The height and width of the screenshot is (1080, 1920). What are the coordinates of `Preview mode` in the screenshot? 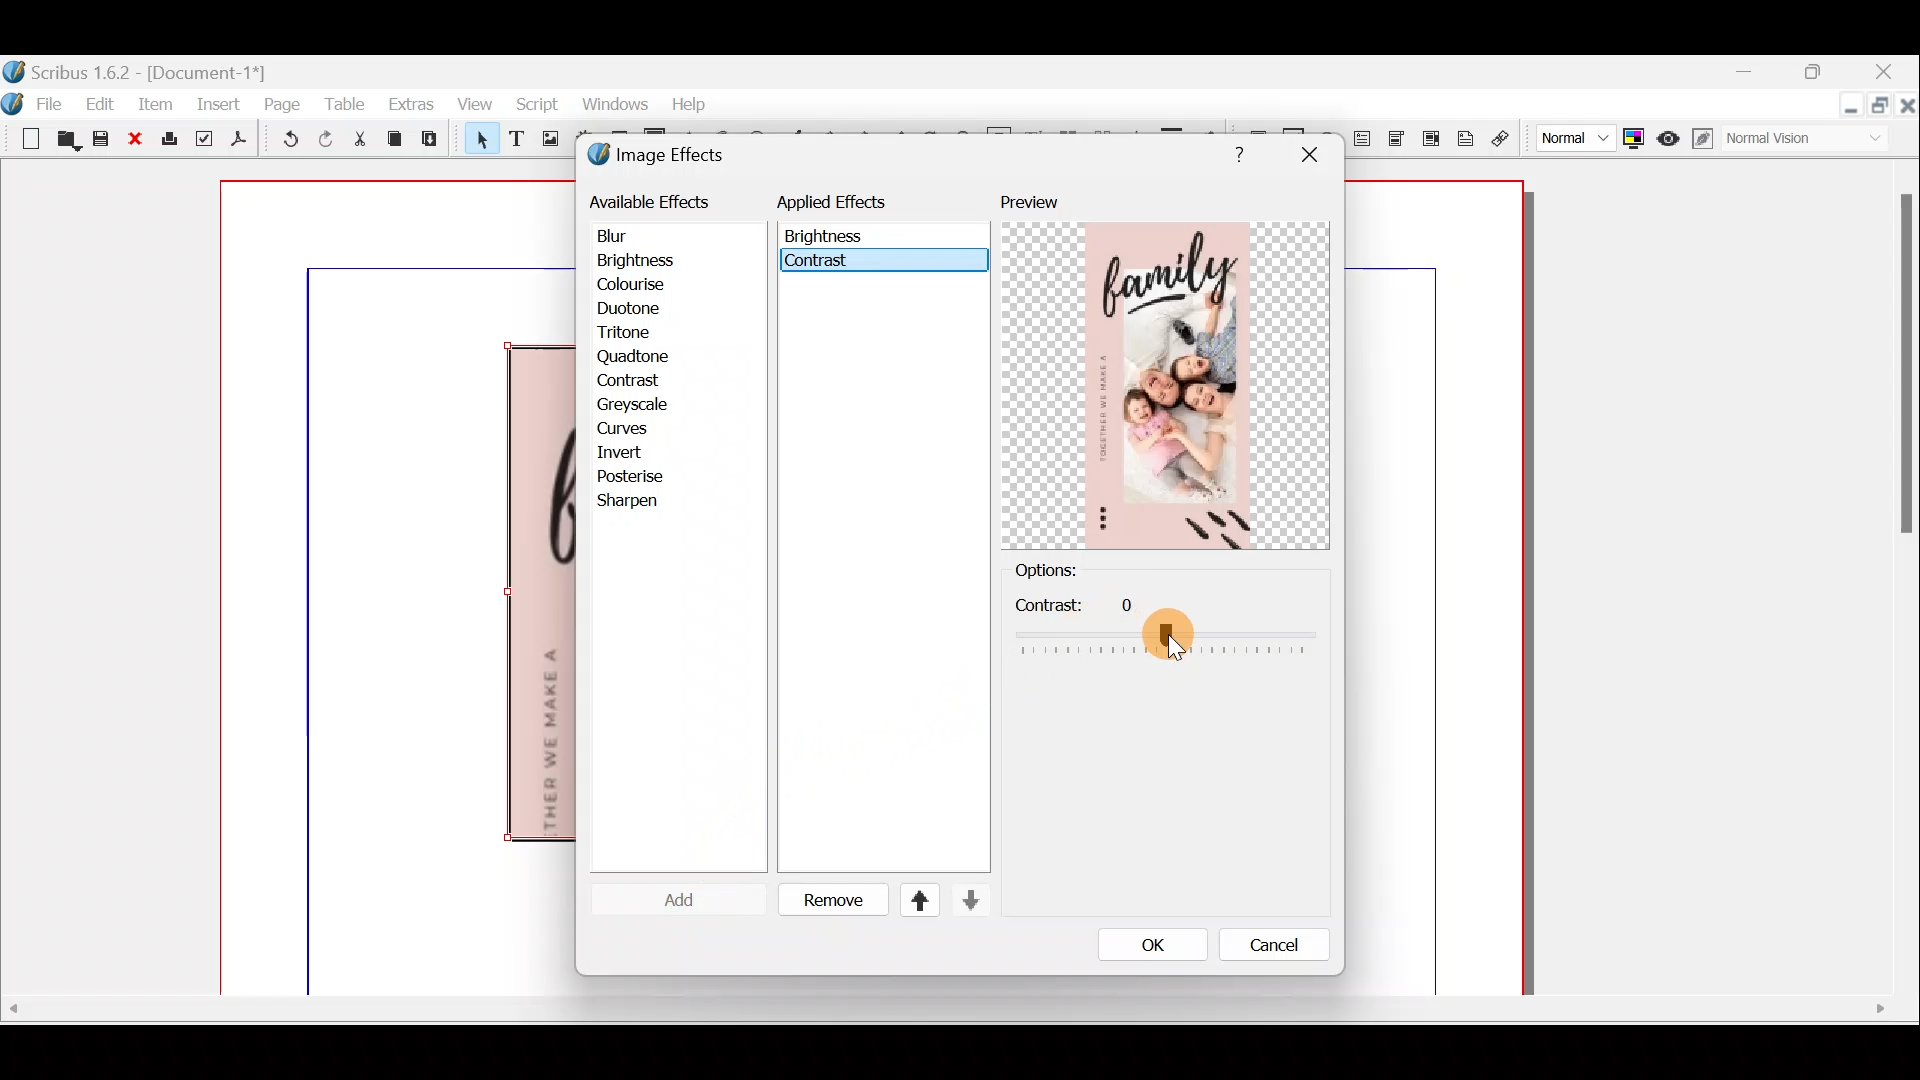 It's located at (1670, 134).